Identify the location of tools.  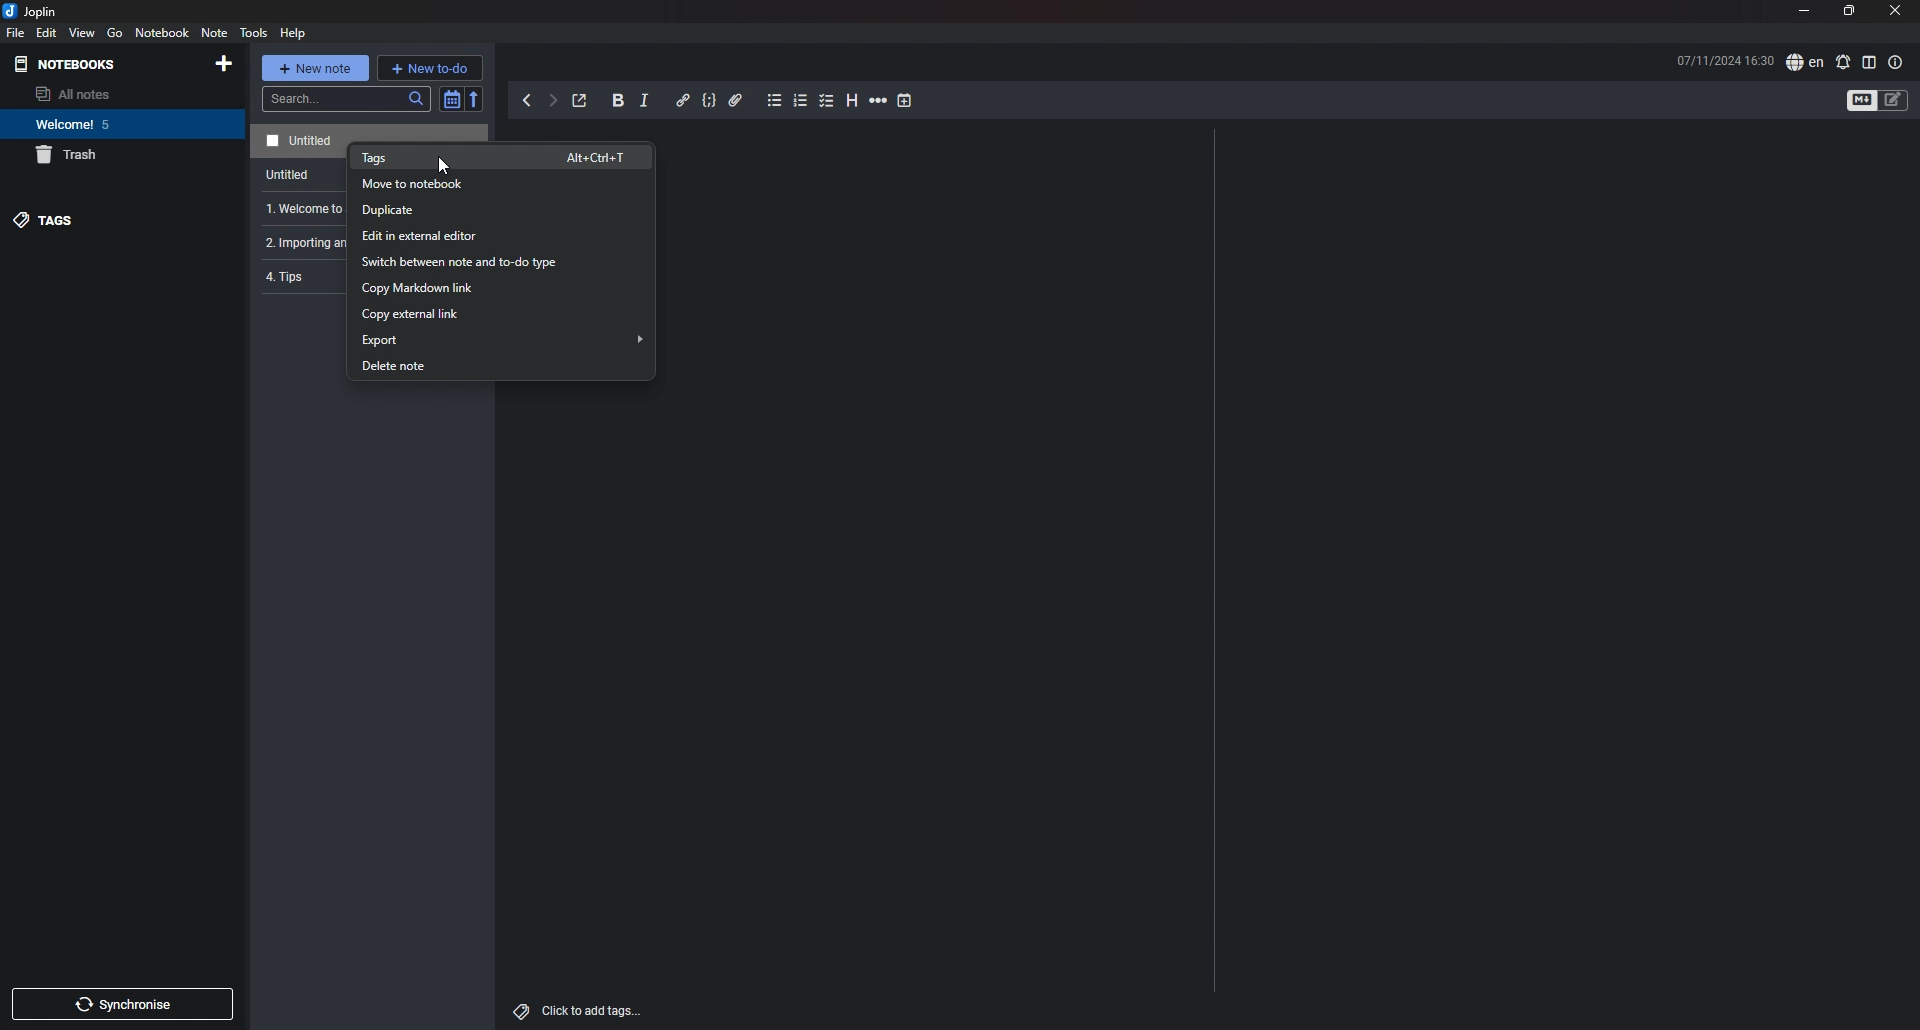
(252, 33).